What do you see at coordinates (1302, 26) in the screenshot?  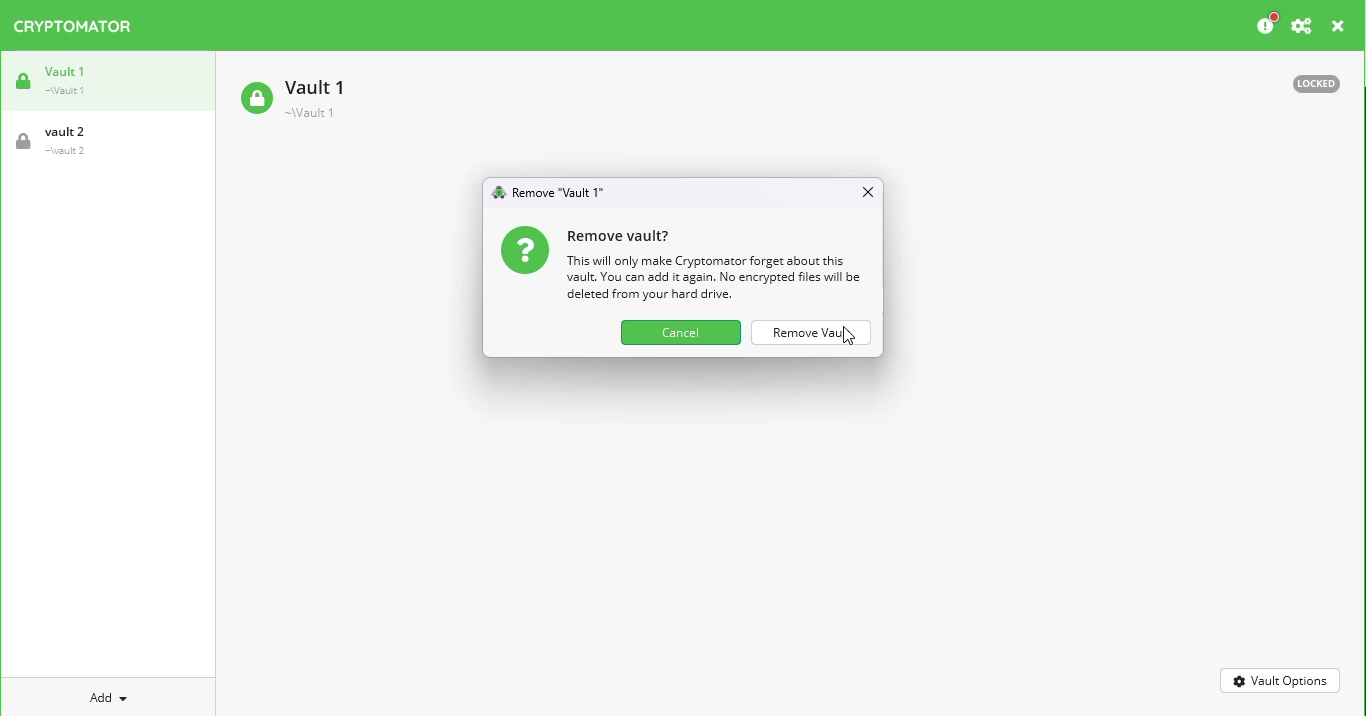 I see `preferences` at bounding box center [1302, 26].